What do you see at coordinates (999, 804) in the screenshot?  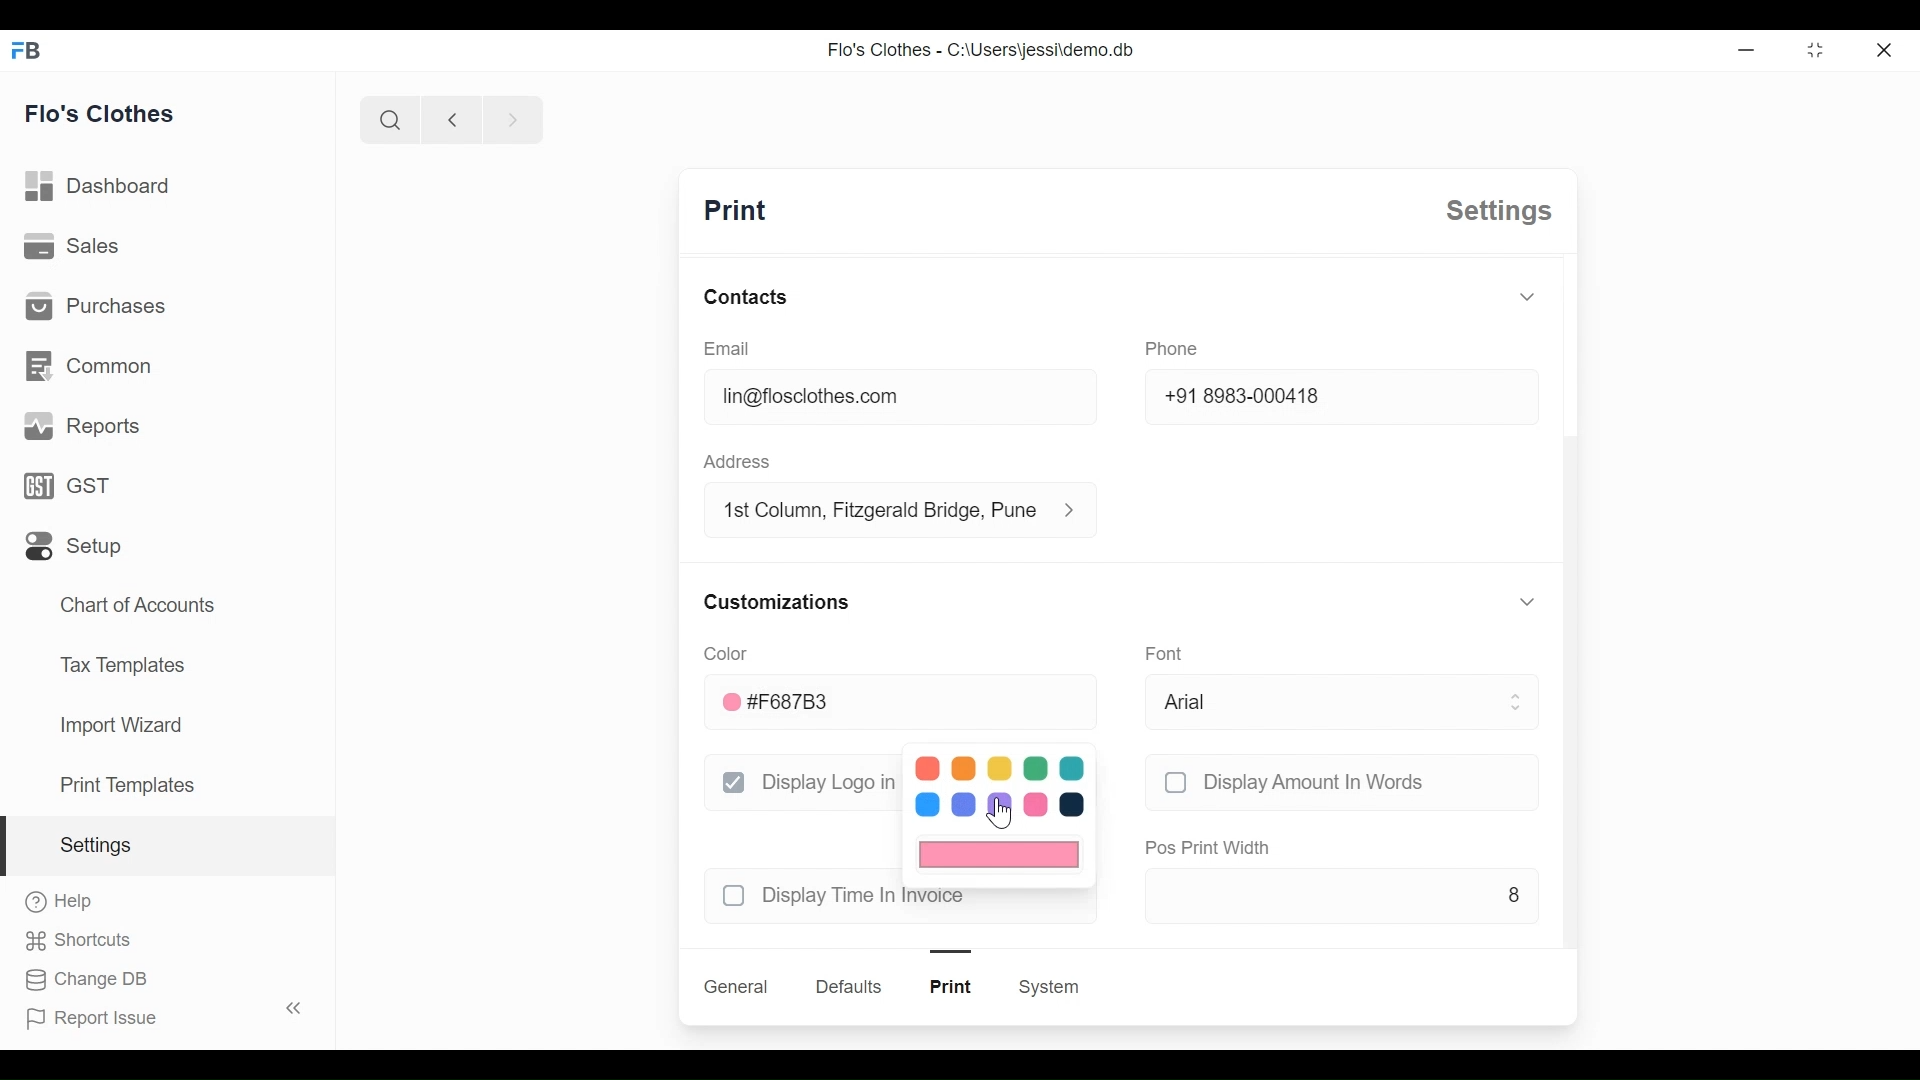 I see `color 8` at bounding box center [999, 804].